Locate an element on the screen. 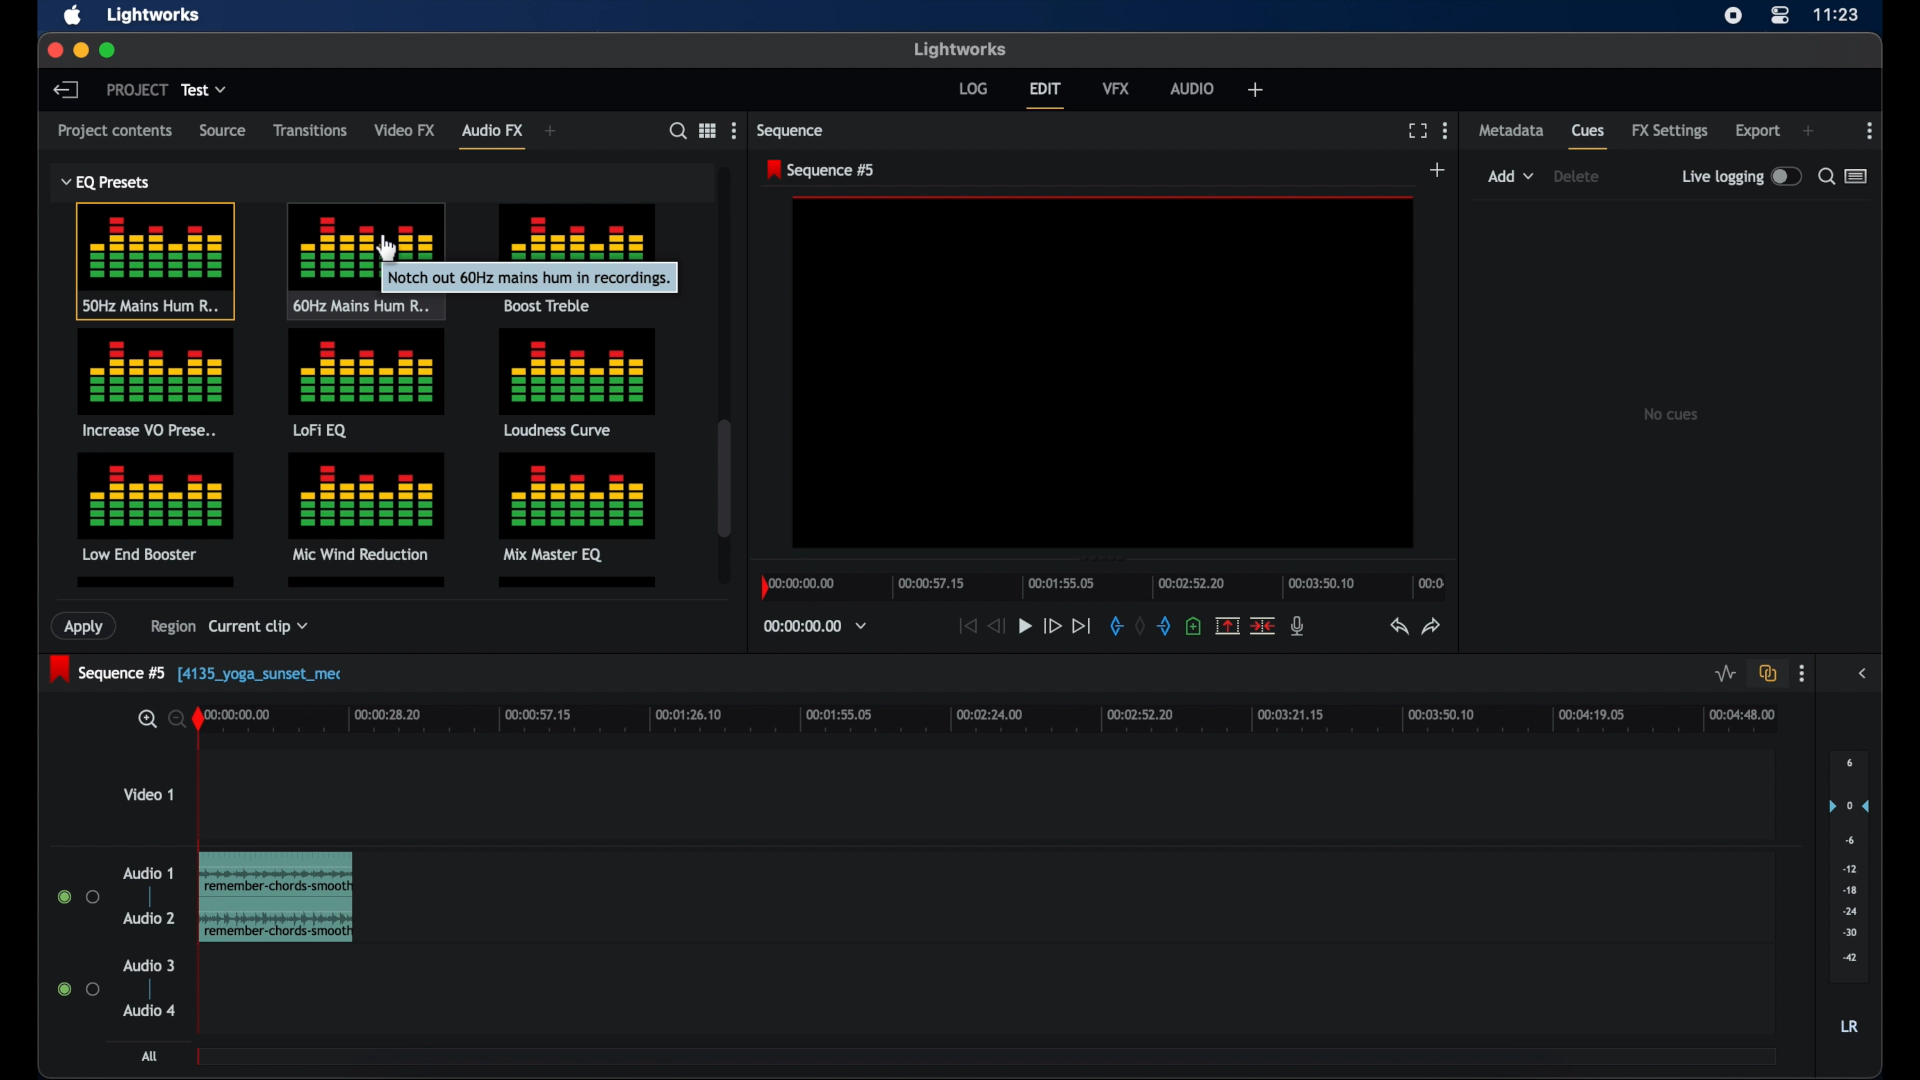 The image size is (1920, 1080). 50hz is located at coordinates (156, 262).